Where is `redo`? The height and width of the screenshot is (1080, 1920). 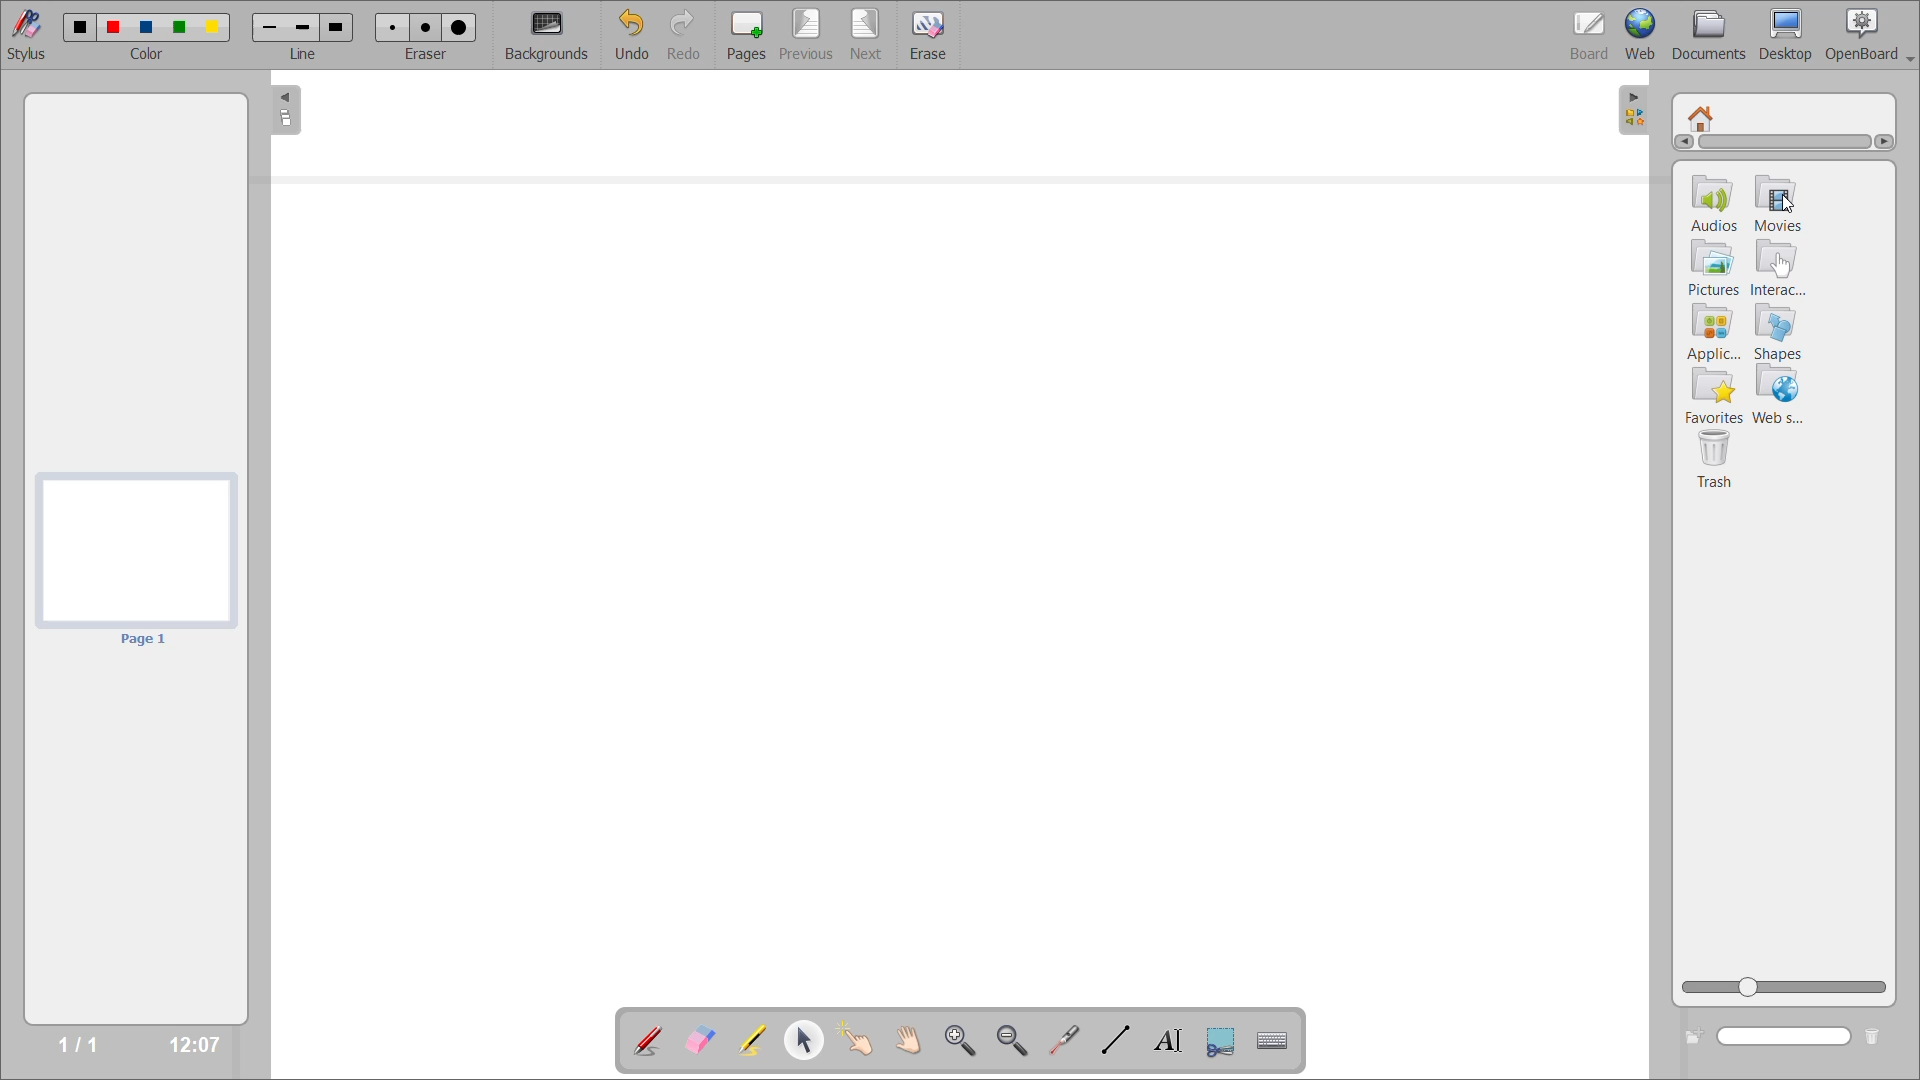
redo is located at coordinates (684, 35).